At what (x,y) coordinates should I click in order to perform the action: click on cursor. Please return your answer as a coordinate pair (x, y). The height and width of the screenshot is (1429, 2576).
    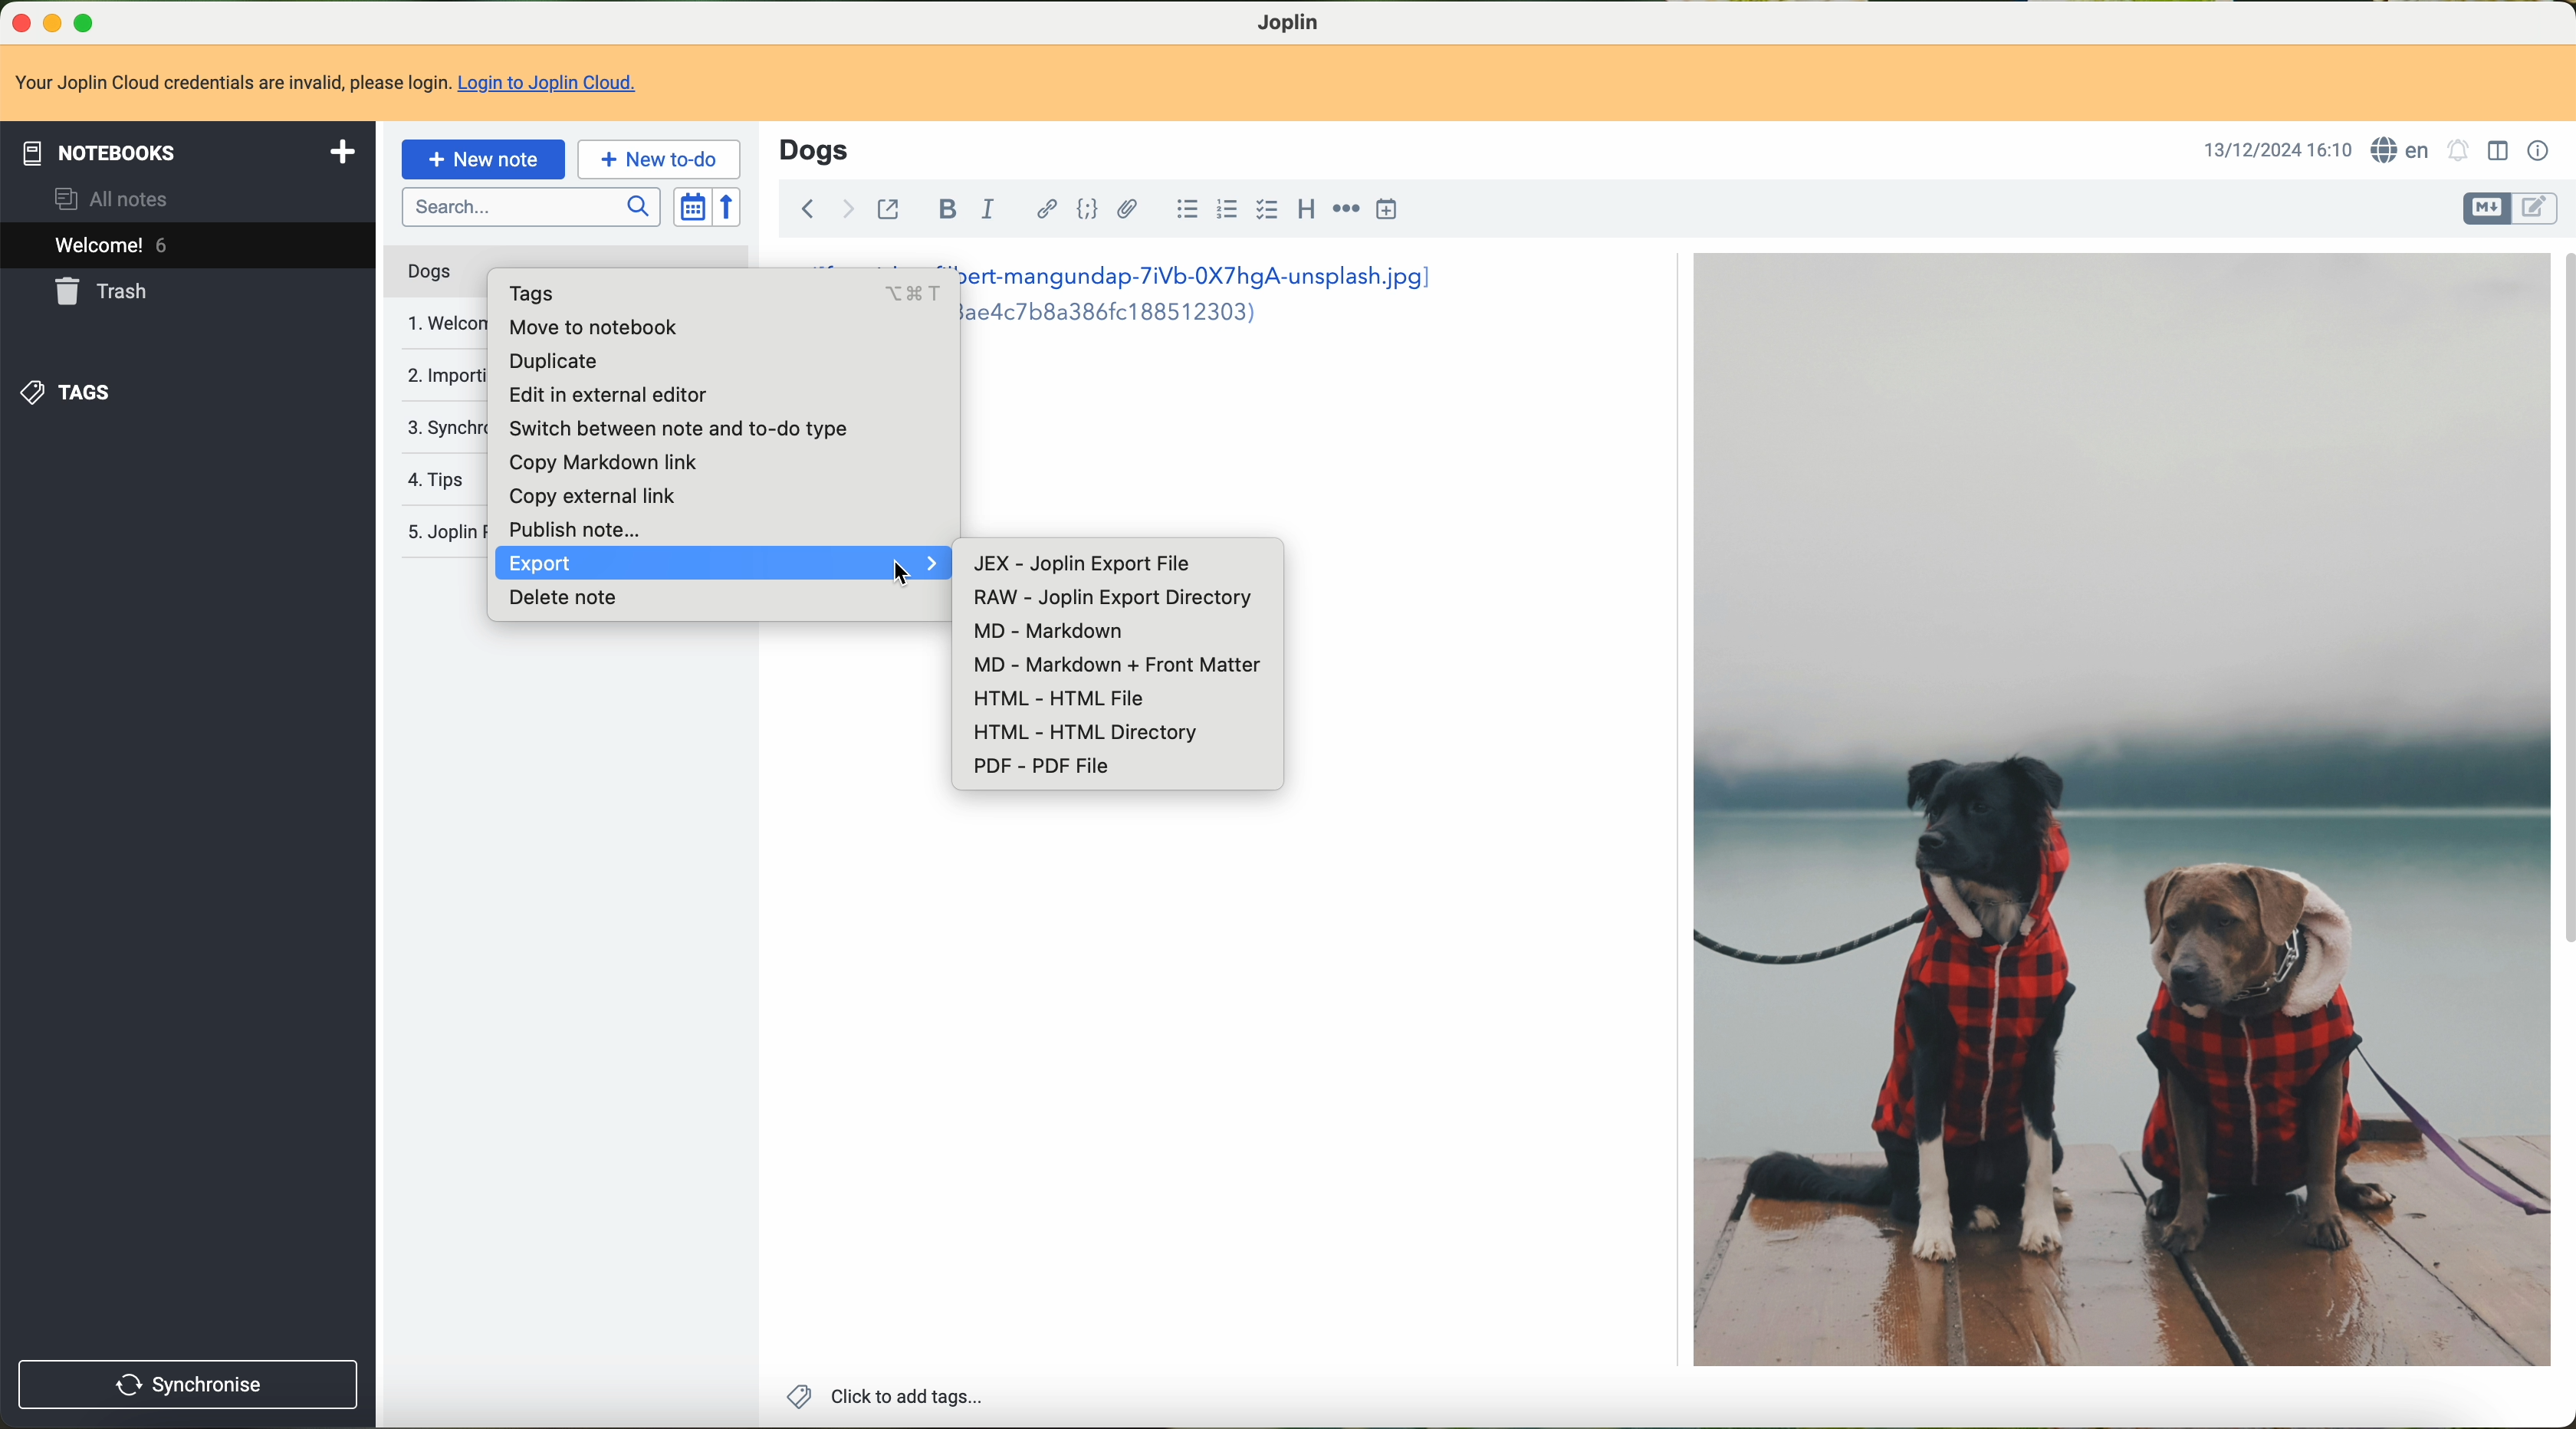
    Looking at the image, I should click on (905, 571).